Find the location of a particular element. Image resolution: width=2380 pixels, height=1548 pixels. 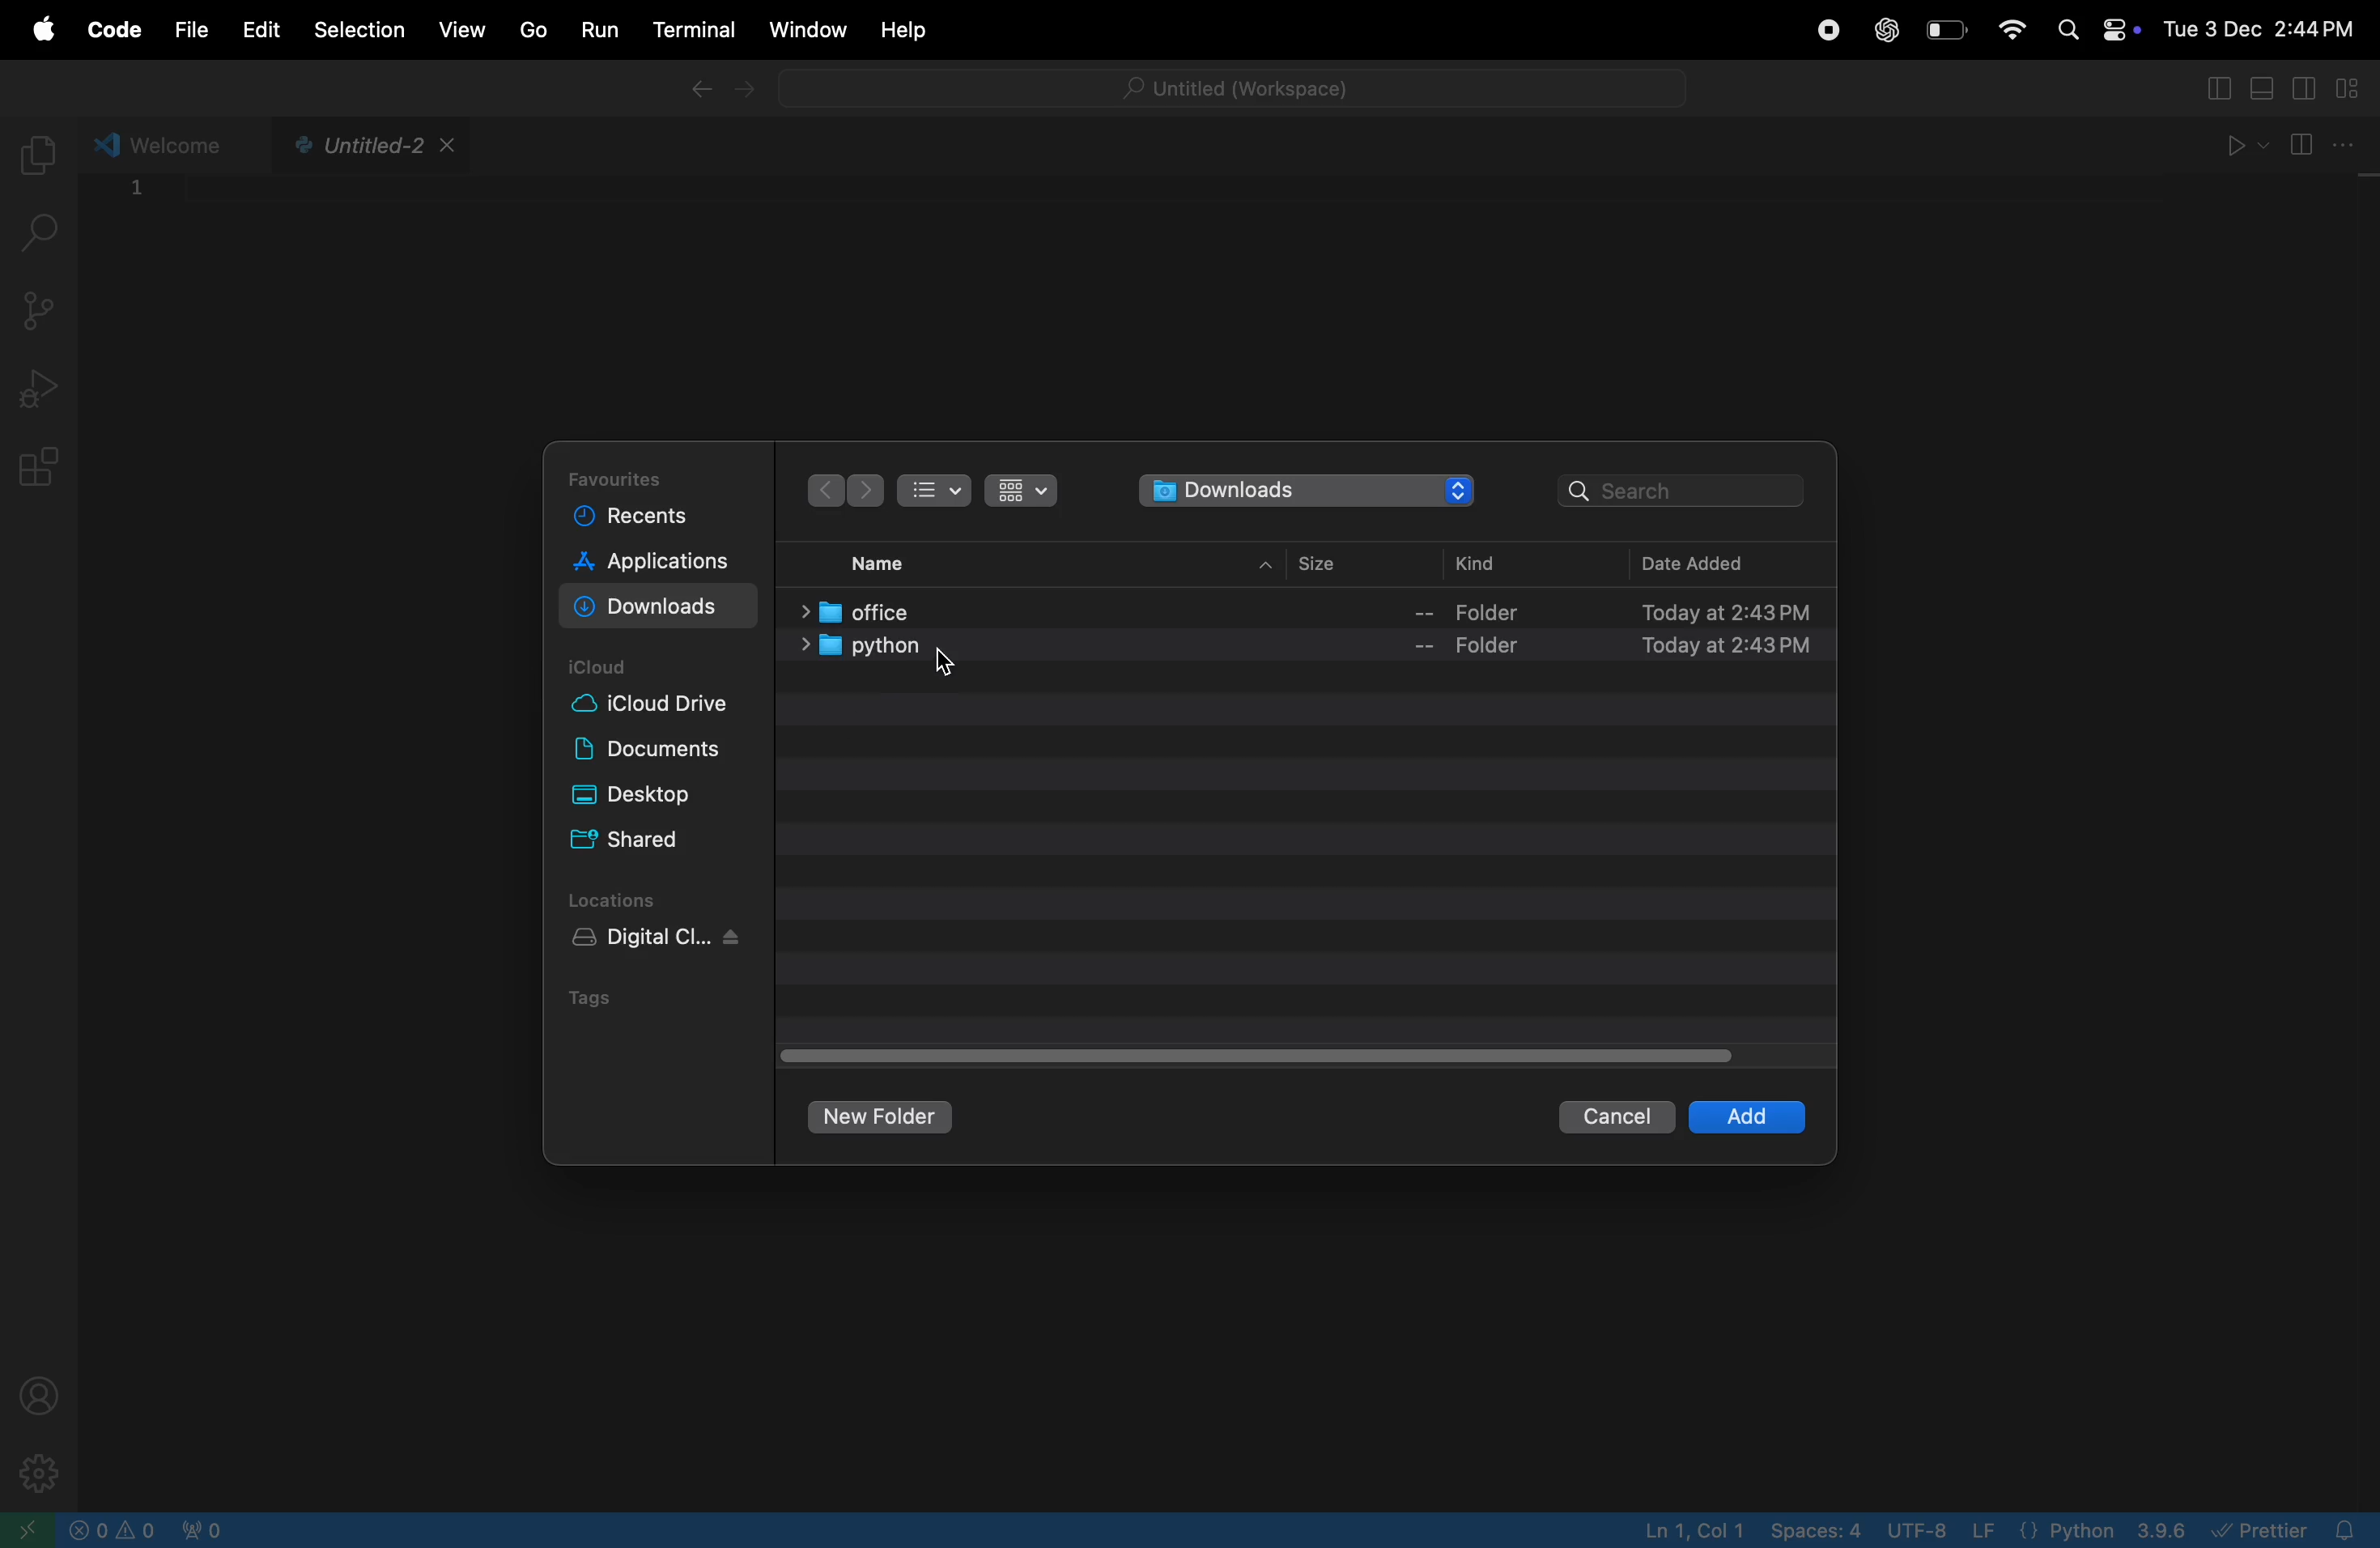

cursor is located at coordinates (952, 668).